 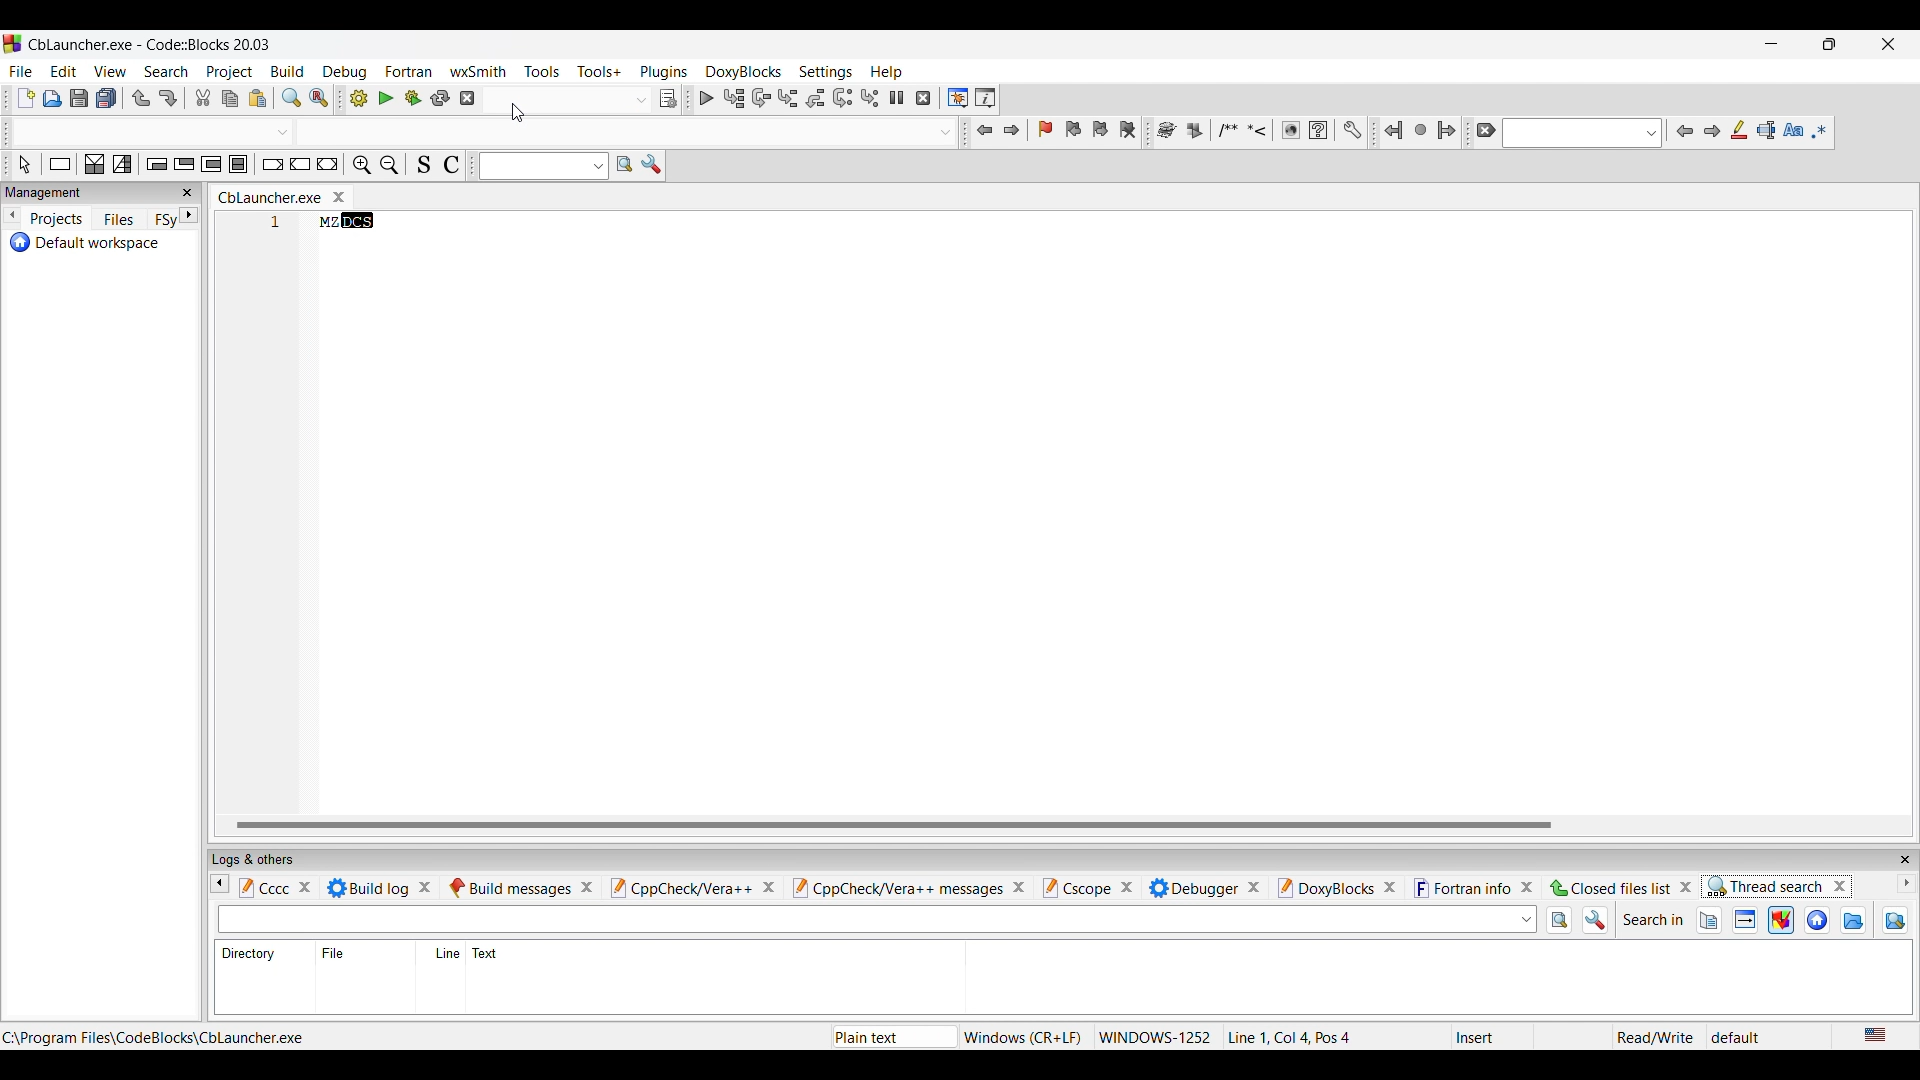 I want to click on Step info, so click(x=788, y=98).